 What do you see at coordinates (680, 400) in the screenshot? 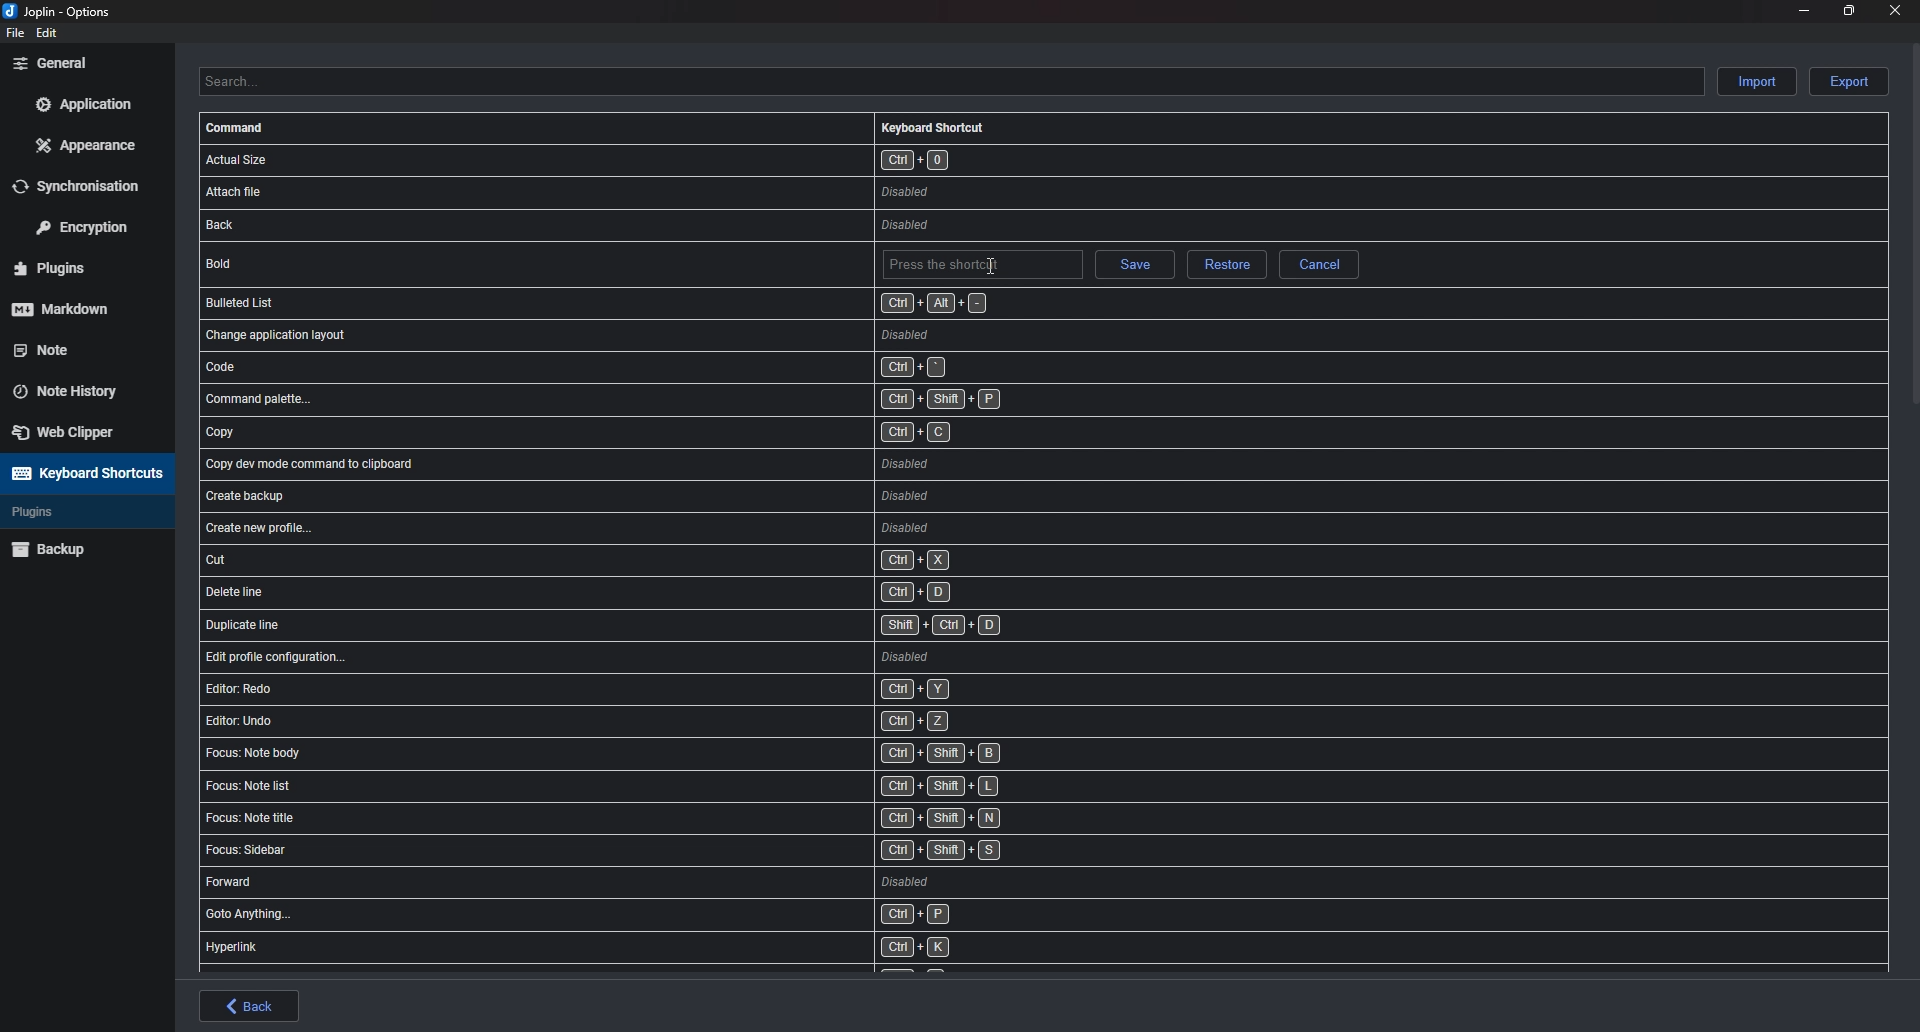
I see `shortcut` at bounding box center [680, 400].